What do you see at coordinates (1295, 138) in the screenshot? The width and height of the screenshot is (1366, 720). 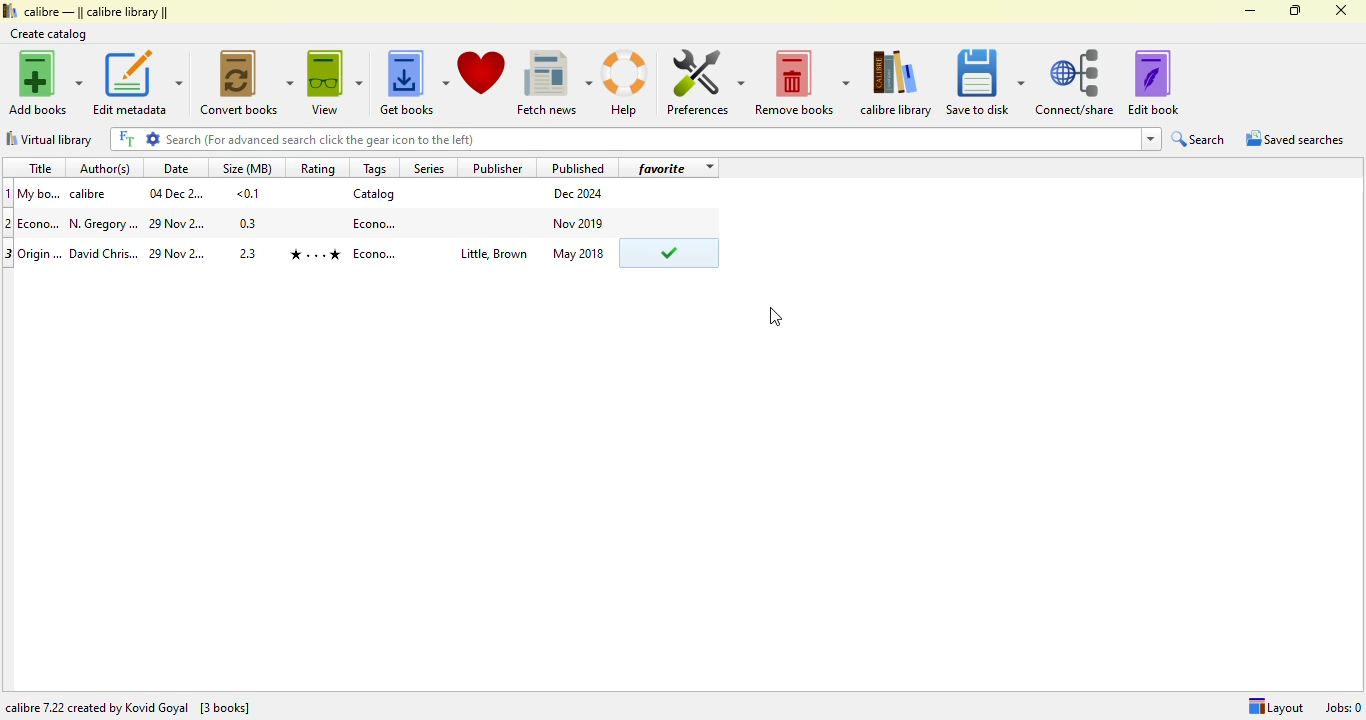 I see `saved searches` at bounding box center [1295, 138].